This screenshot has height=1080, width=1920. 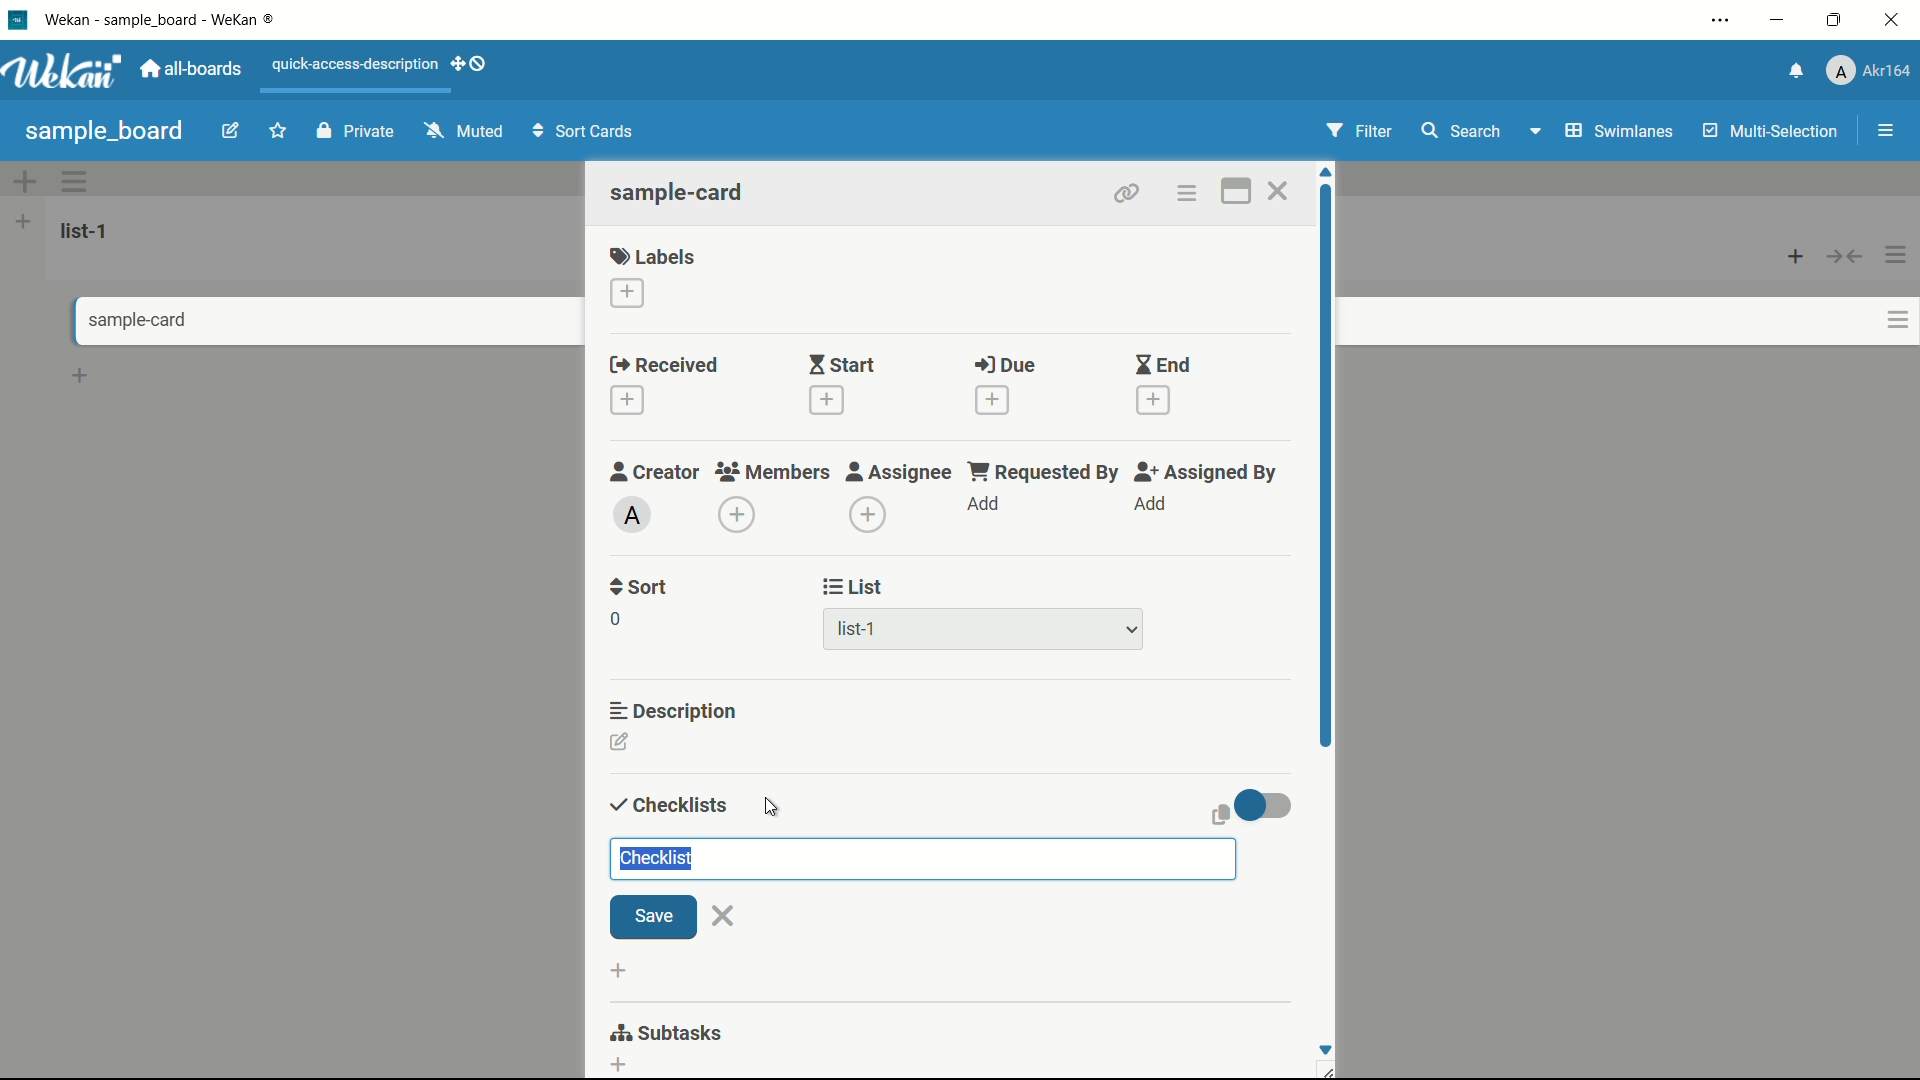 What do you see at coordinates (615, 619) in the screenshot?
I see `0` at bounding box center [615, 619].